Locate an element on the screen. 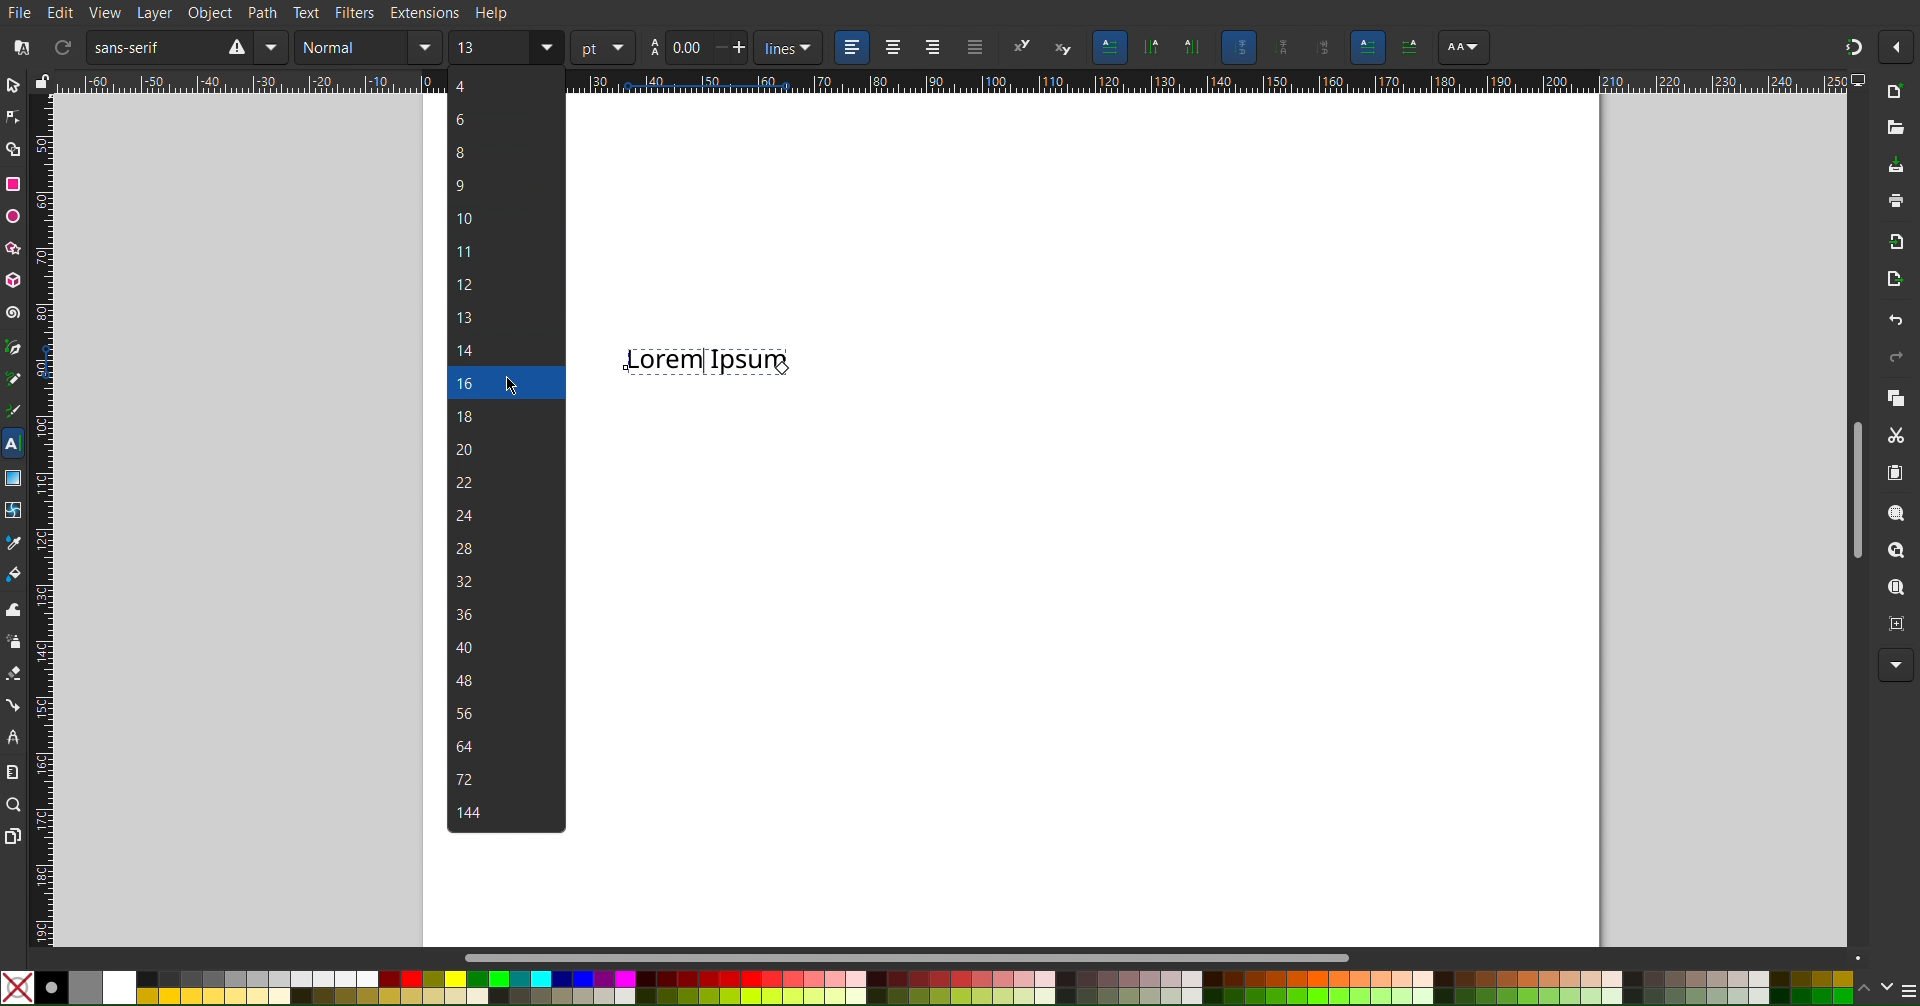 The height and width of the screenshot is (1006, 1920). Pages Tool is located at coordinates (13, 836).